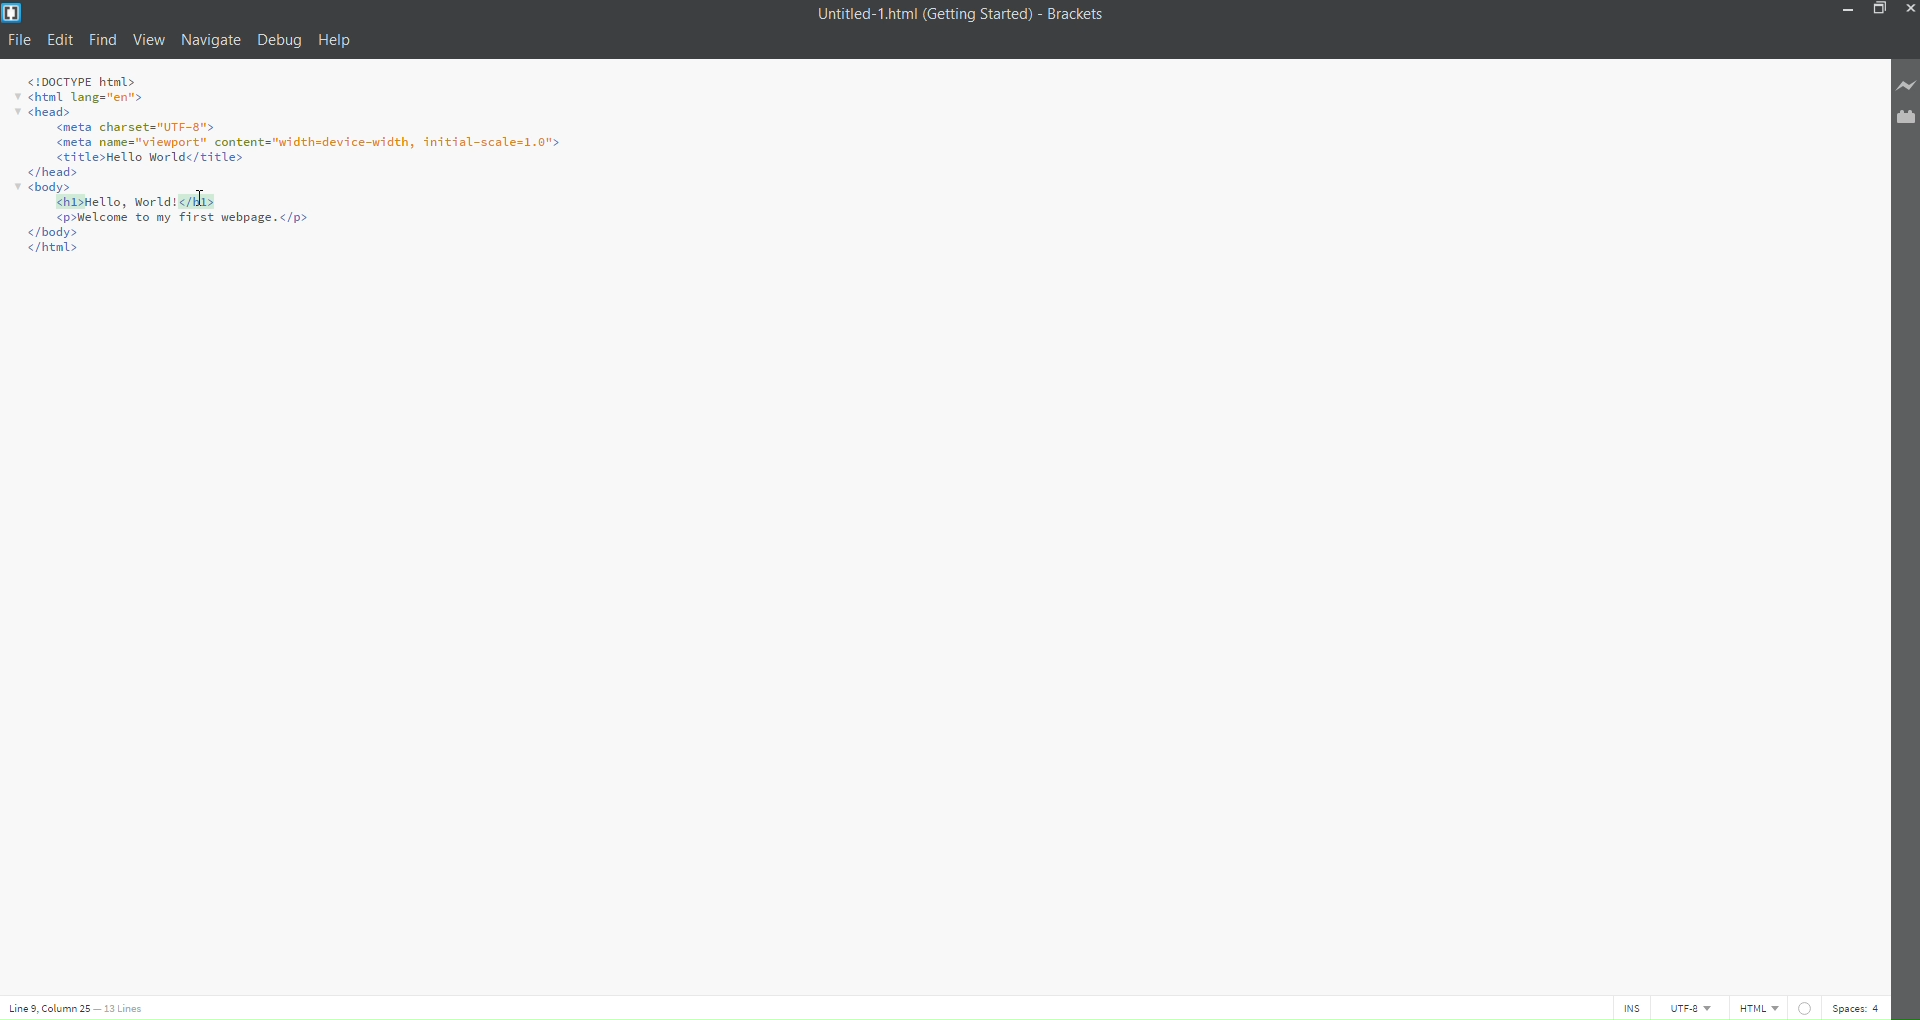 The height and width of the screenshot is (1020, 1920). What do you see at coordinates (1901, 86) in the screenshot?
I see `live preview` at bounding box center [1901, 86].